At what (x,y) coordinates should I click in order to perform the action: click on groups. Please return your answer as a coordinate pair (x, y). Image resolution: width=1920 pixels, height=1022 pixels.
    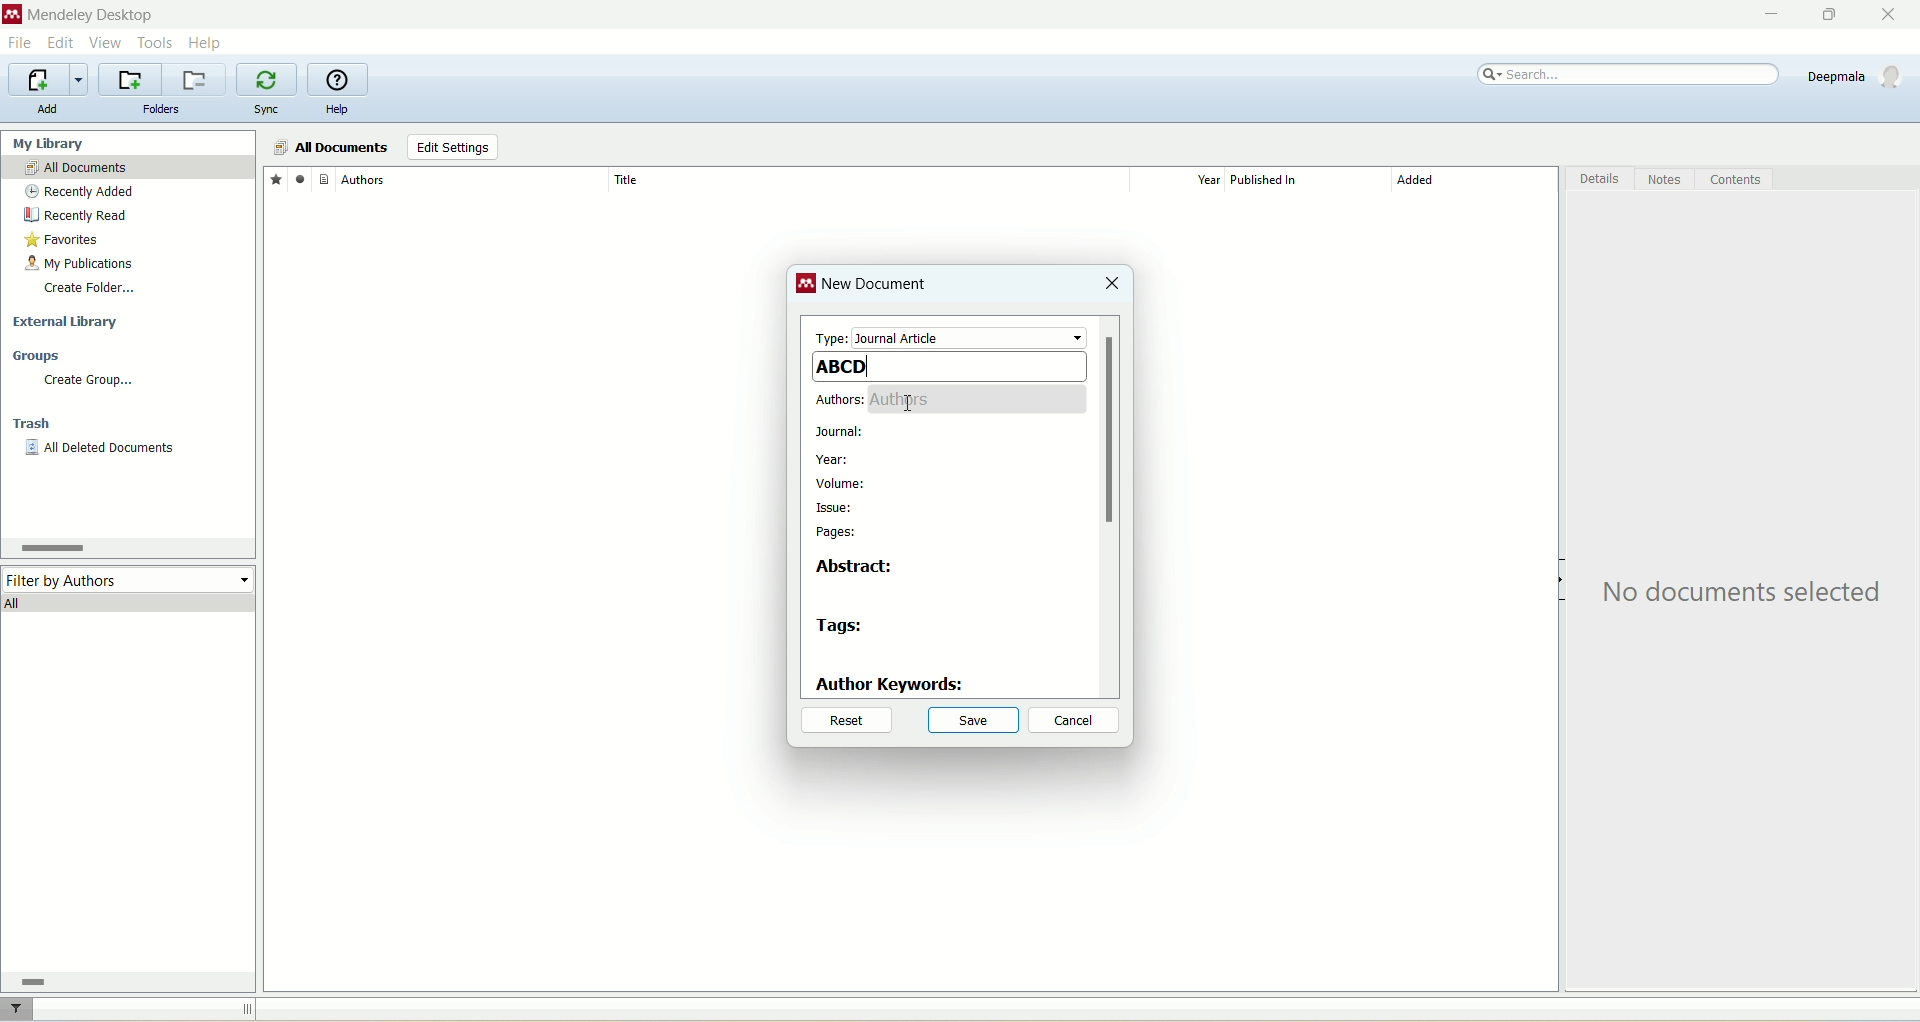
    Looking at the image, I should click on (38, 357).